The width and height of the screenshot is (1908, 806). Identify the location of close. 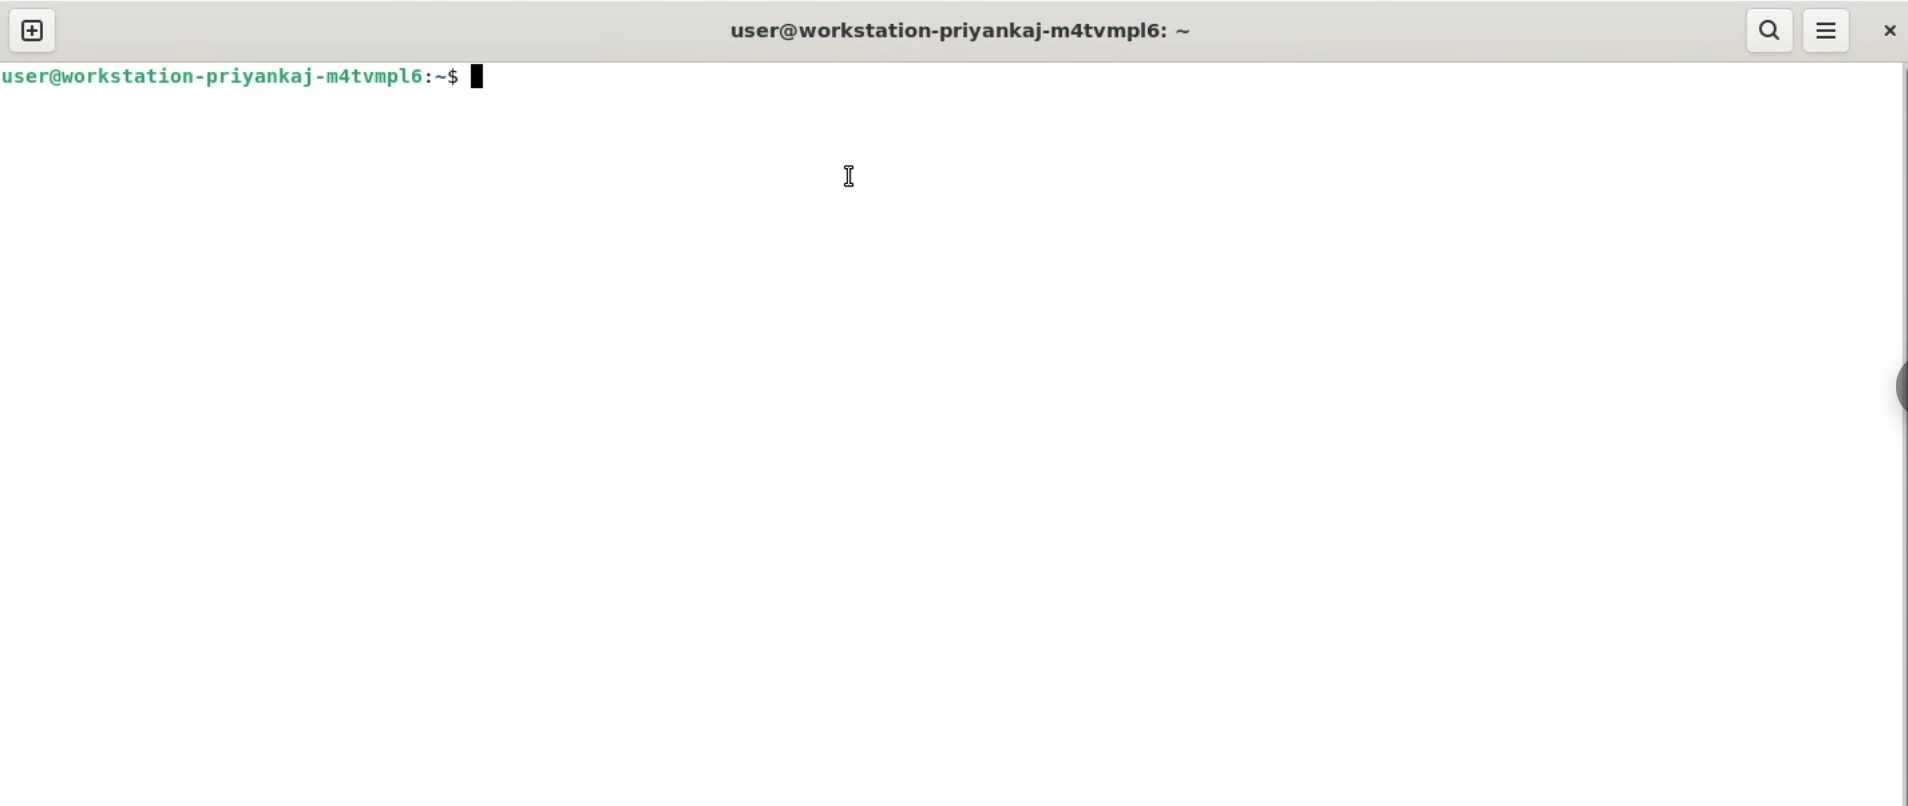
(1883, 35).